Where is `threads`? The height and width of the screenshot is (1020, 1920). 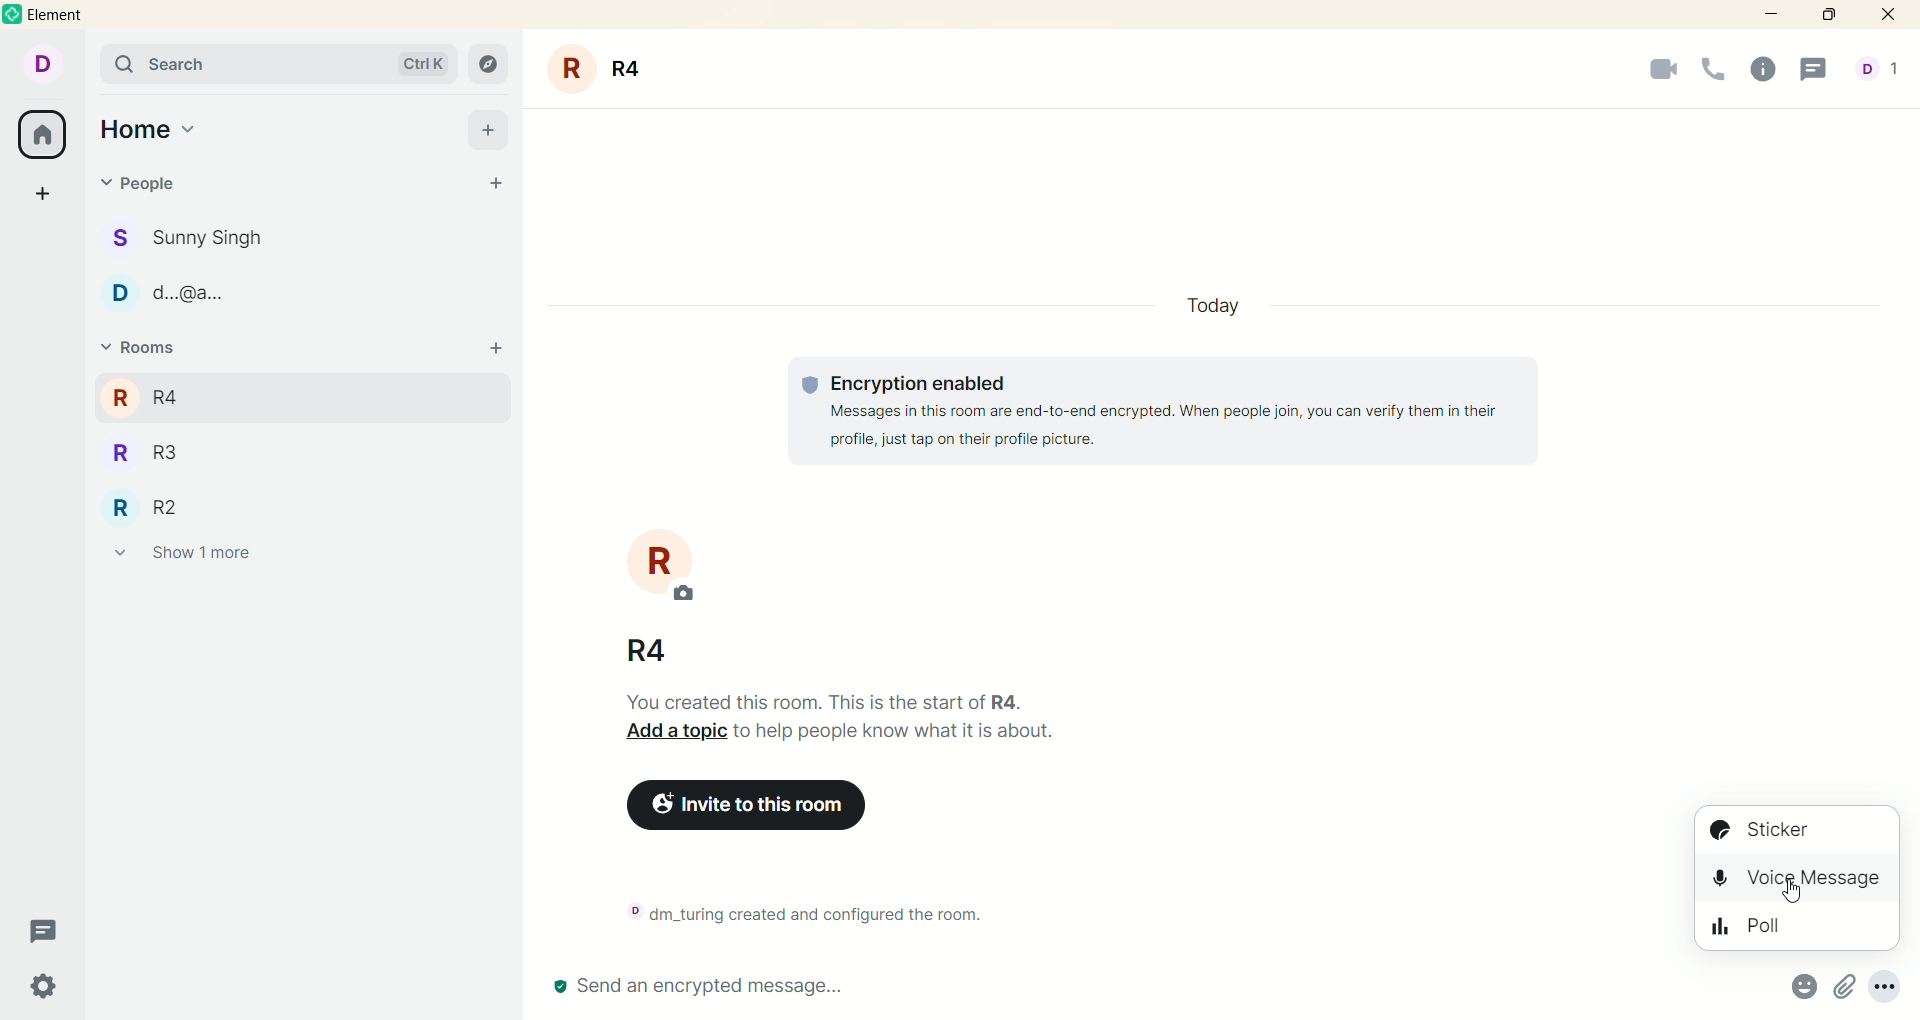 threads is located at coordinates (46, 932).